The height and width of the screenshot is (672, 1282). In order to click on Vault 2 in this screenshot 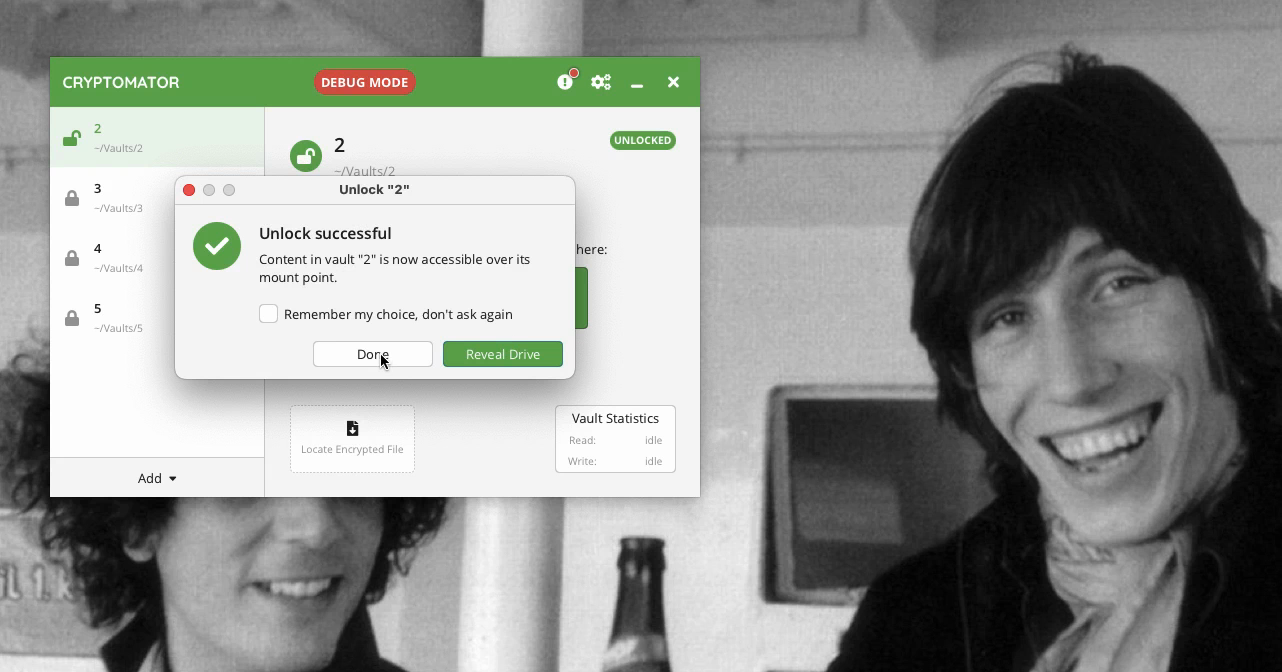, I will do `click(126, 134)`.